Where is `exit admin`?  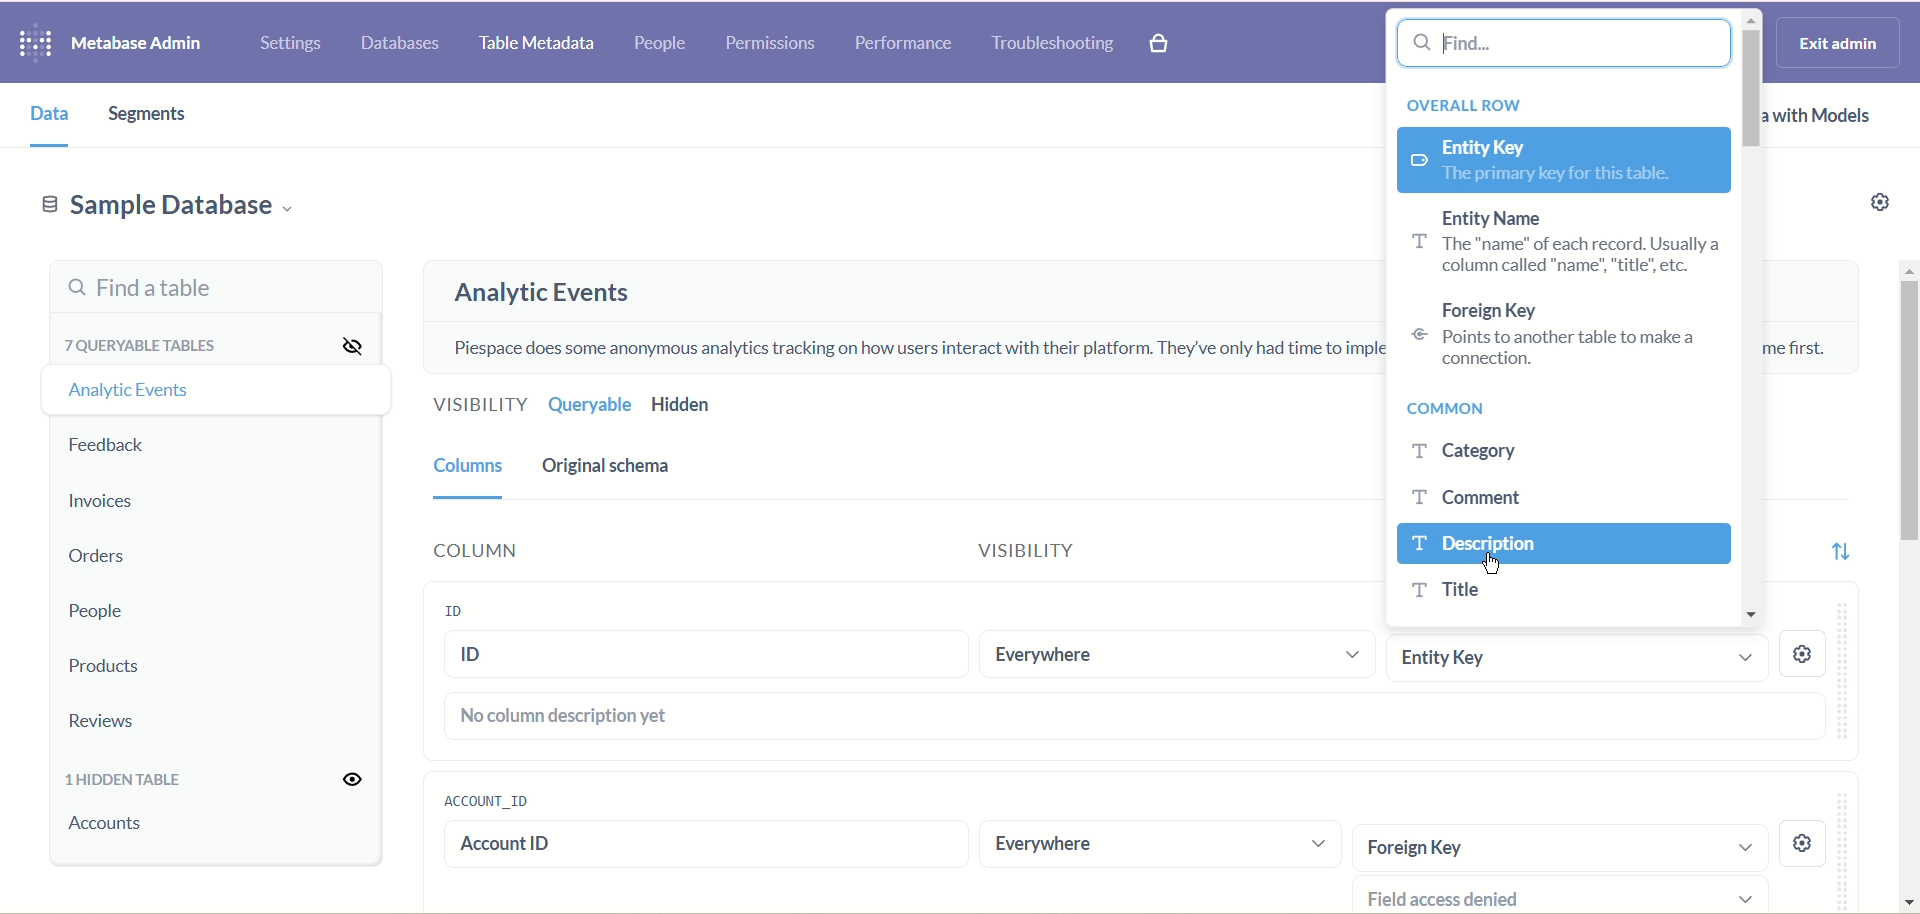 exit admin is located at coordinates (1834, 43).